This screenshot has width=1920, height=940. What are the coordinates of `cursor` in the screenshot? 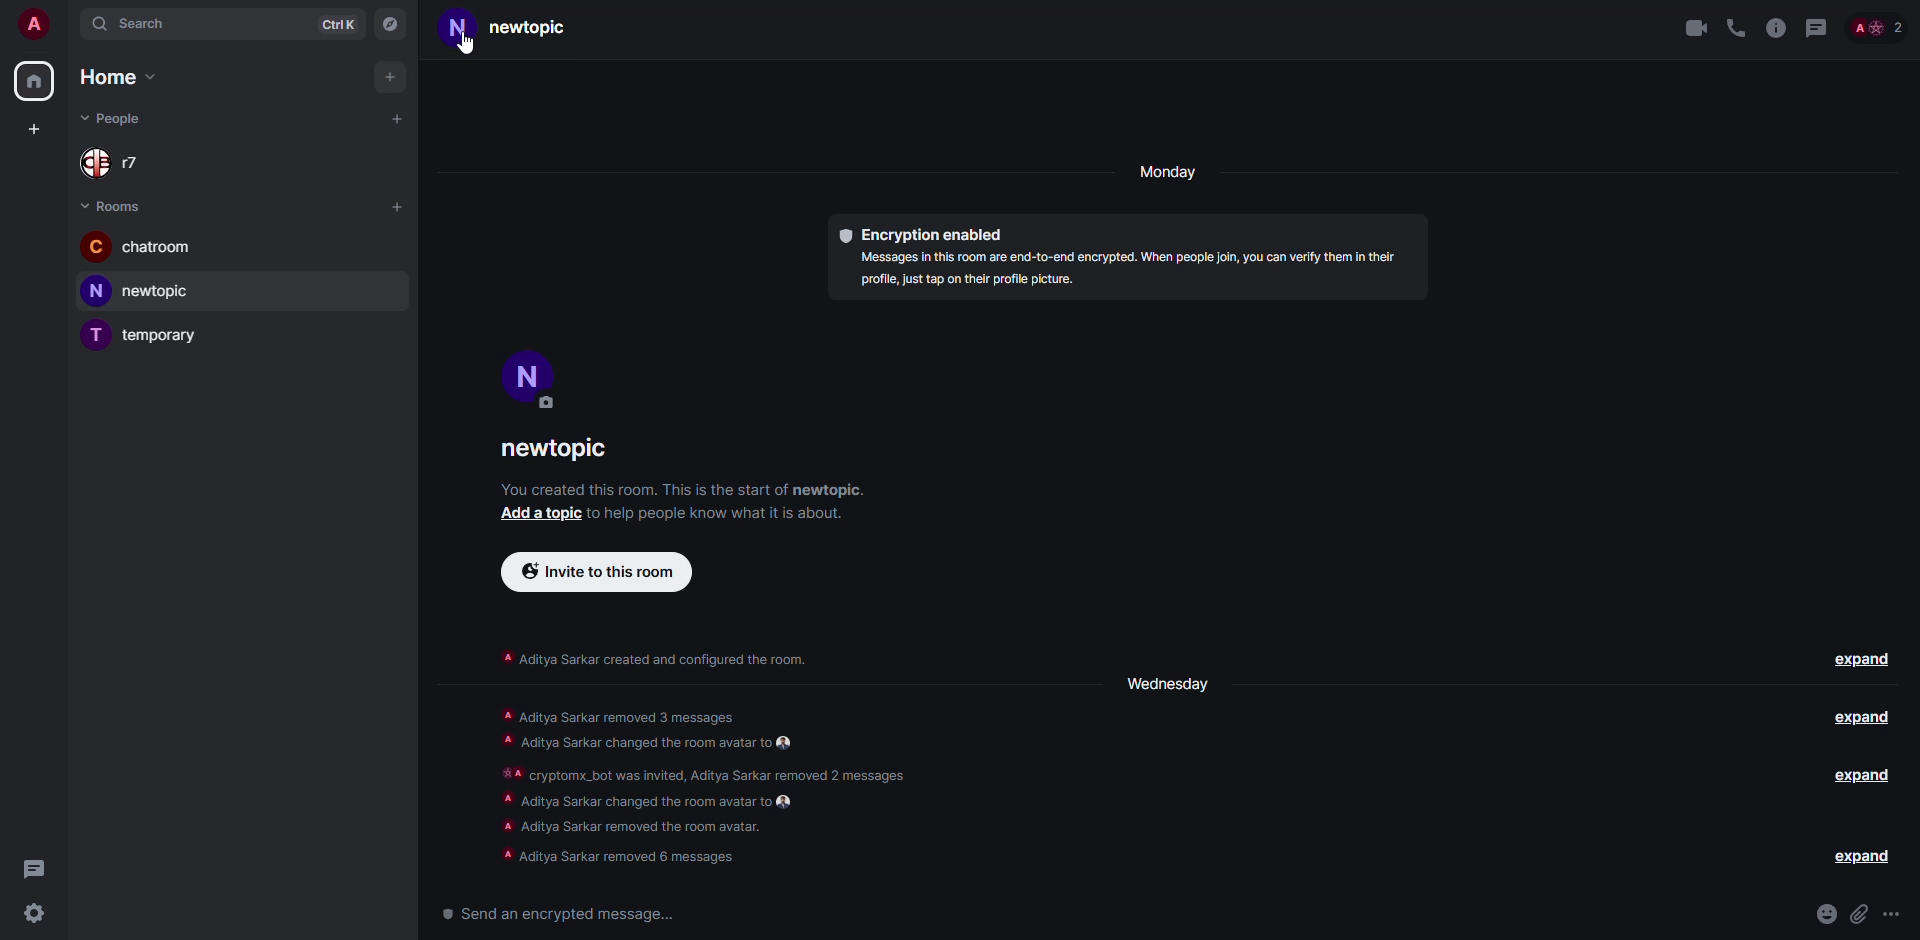 It's located at (469, 53).